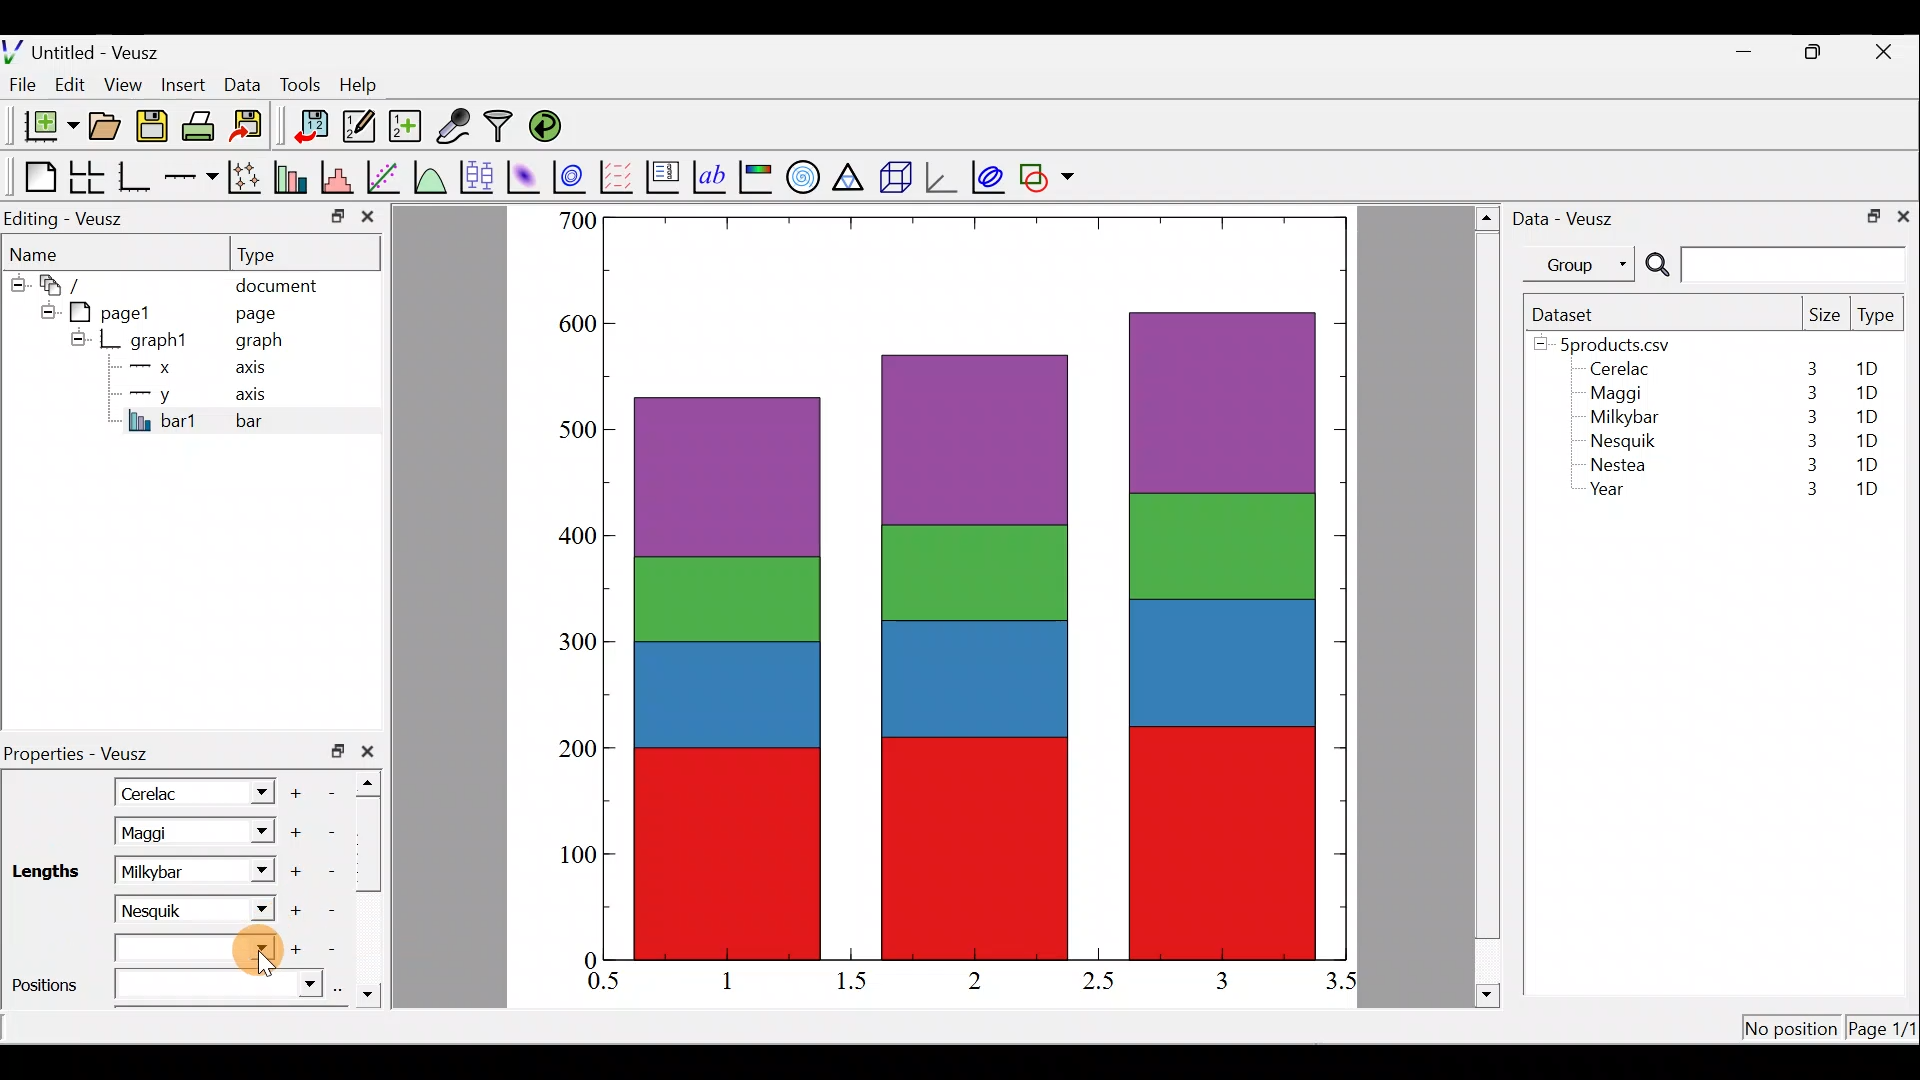 The height and width of the screenshot is (1080, 1920). Describe the element at coordinates (343, 988) in the screenshot. I see `select using dataset browser` at that location.